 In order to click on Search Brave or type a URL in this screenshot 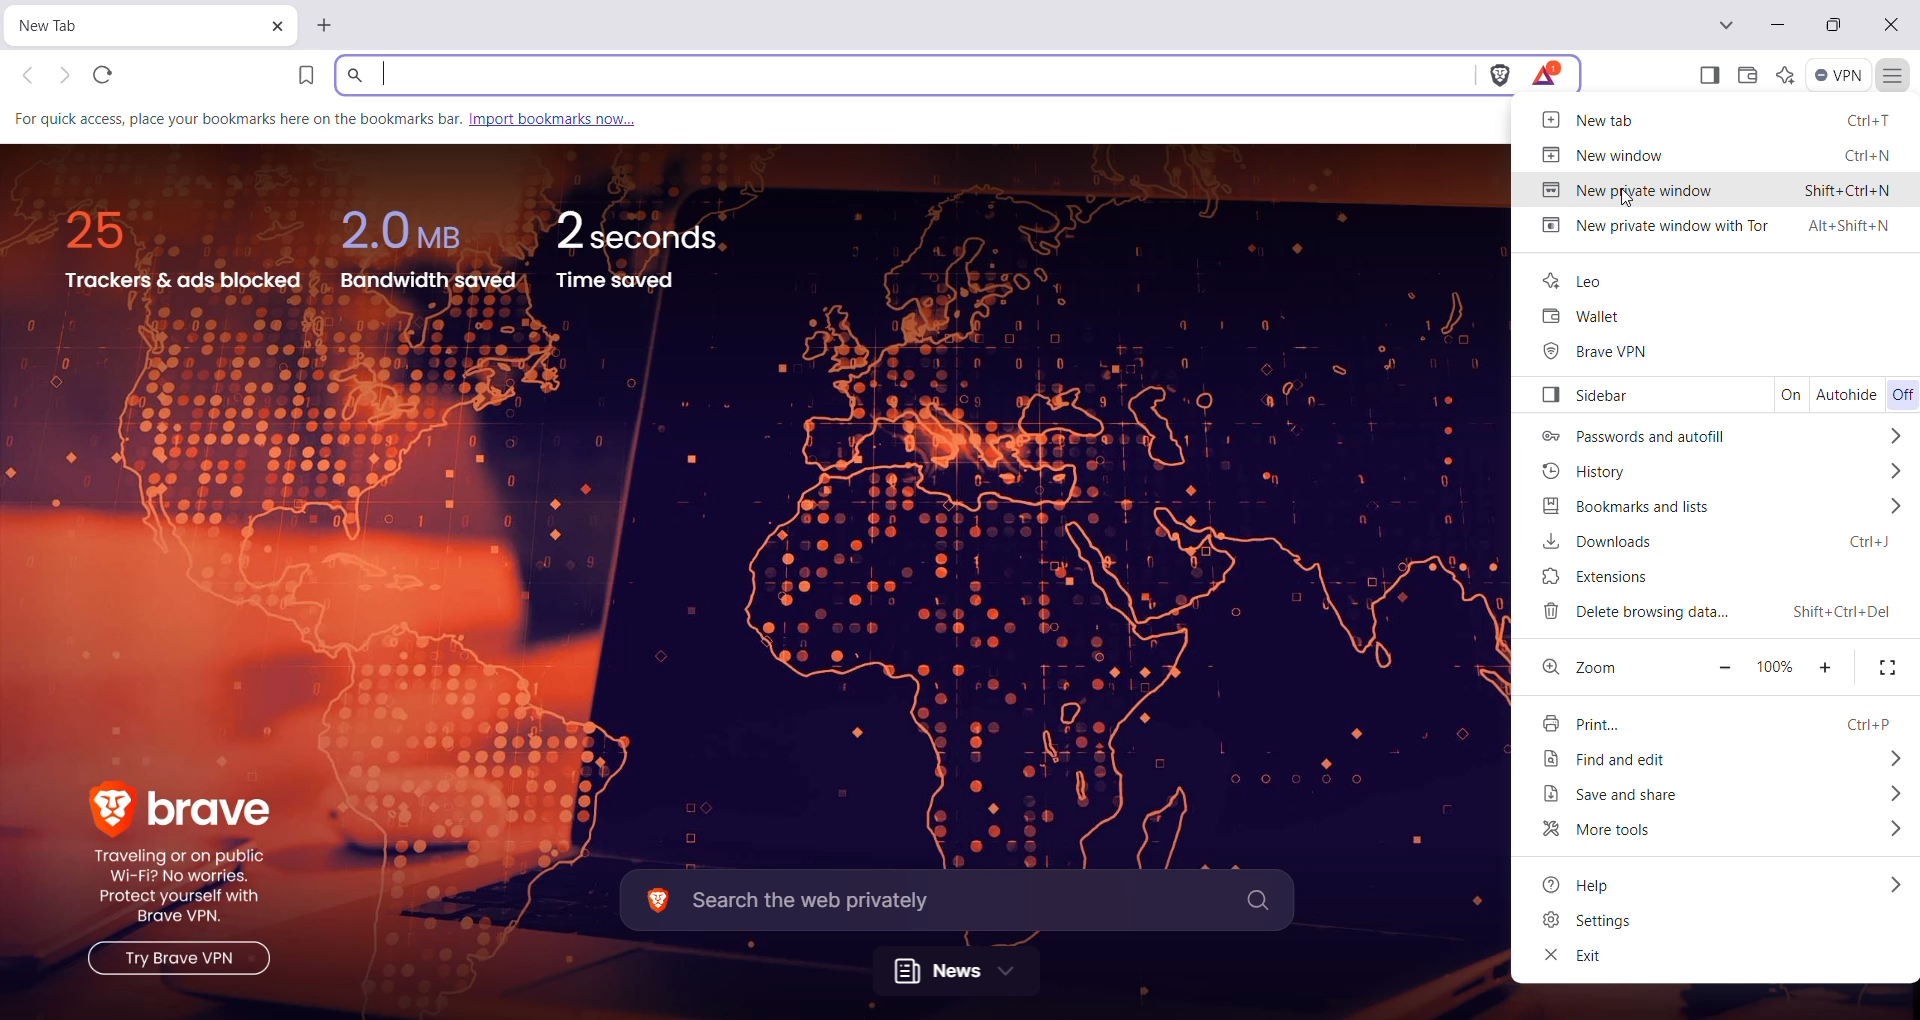, I will do `click(906, 74)`.